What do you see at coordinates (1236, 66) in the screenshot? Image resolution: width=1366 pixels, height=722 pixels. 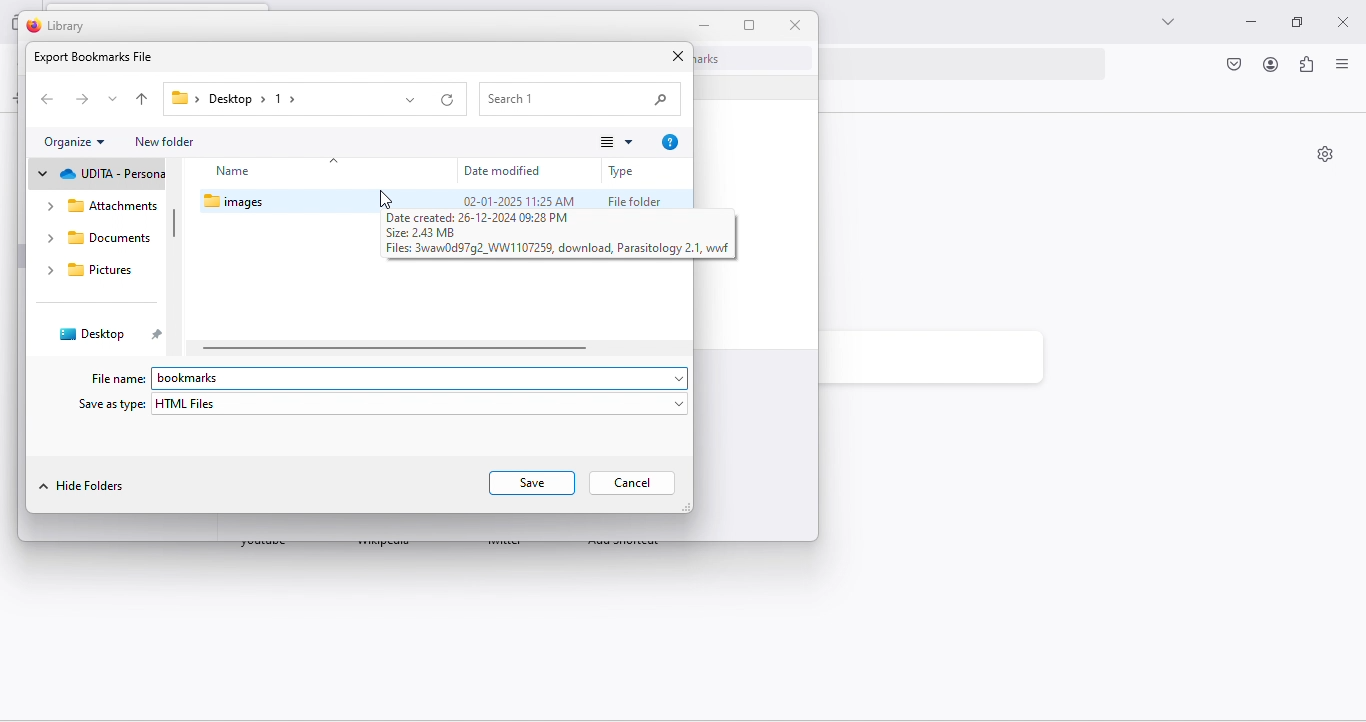 I see `visit chrome` at bounding box center [1236, 66].